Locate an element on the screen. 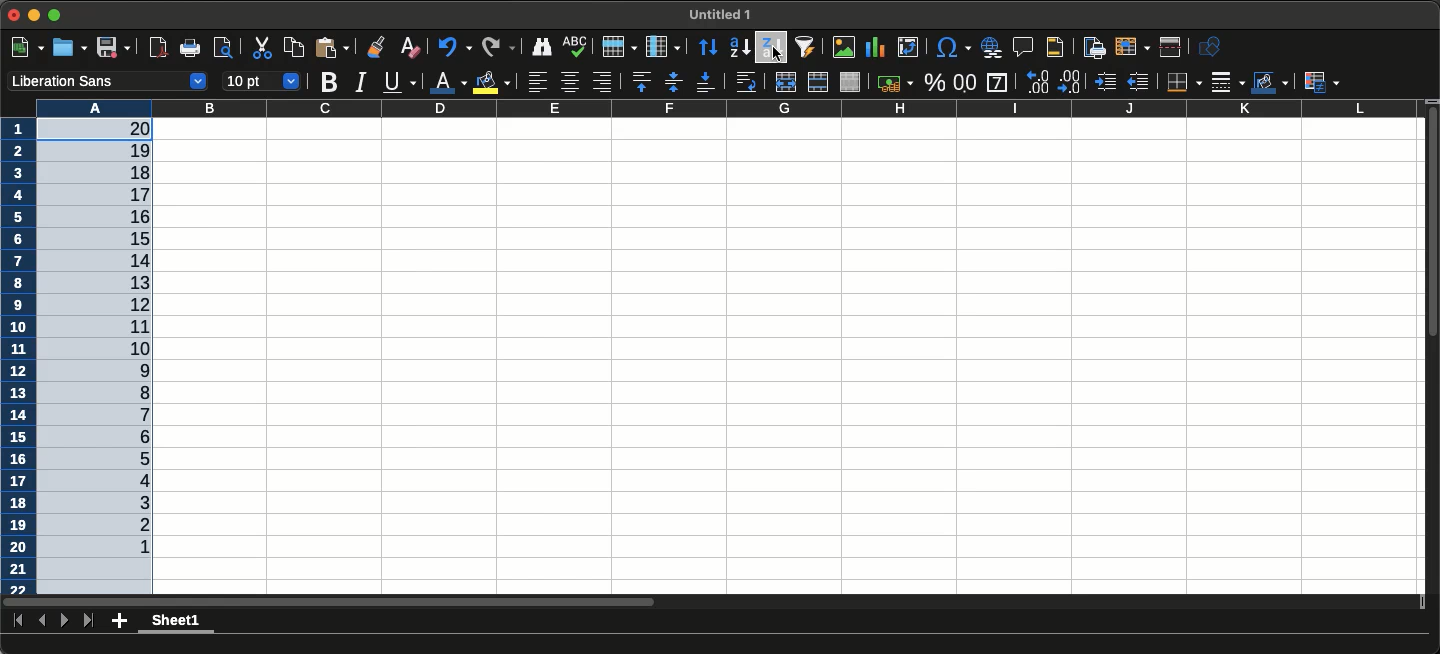 Image resolution: width=1440 pixels, height=654 pixels. 15 is located at coordinates (134, 436).